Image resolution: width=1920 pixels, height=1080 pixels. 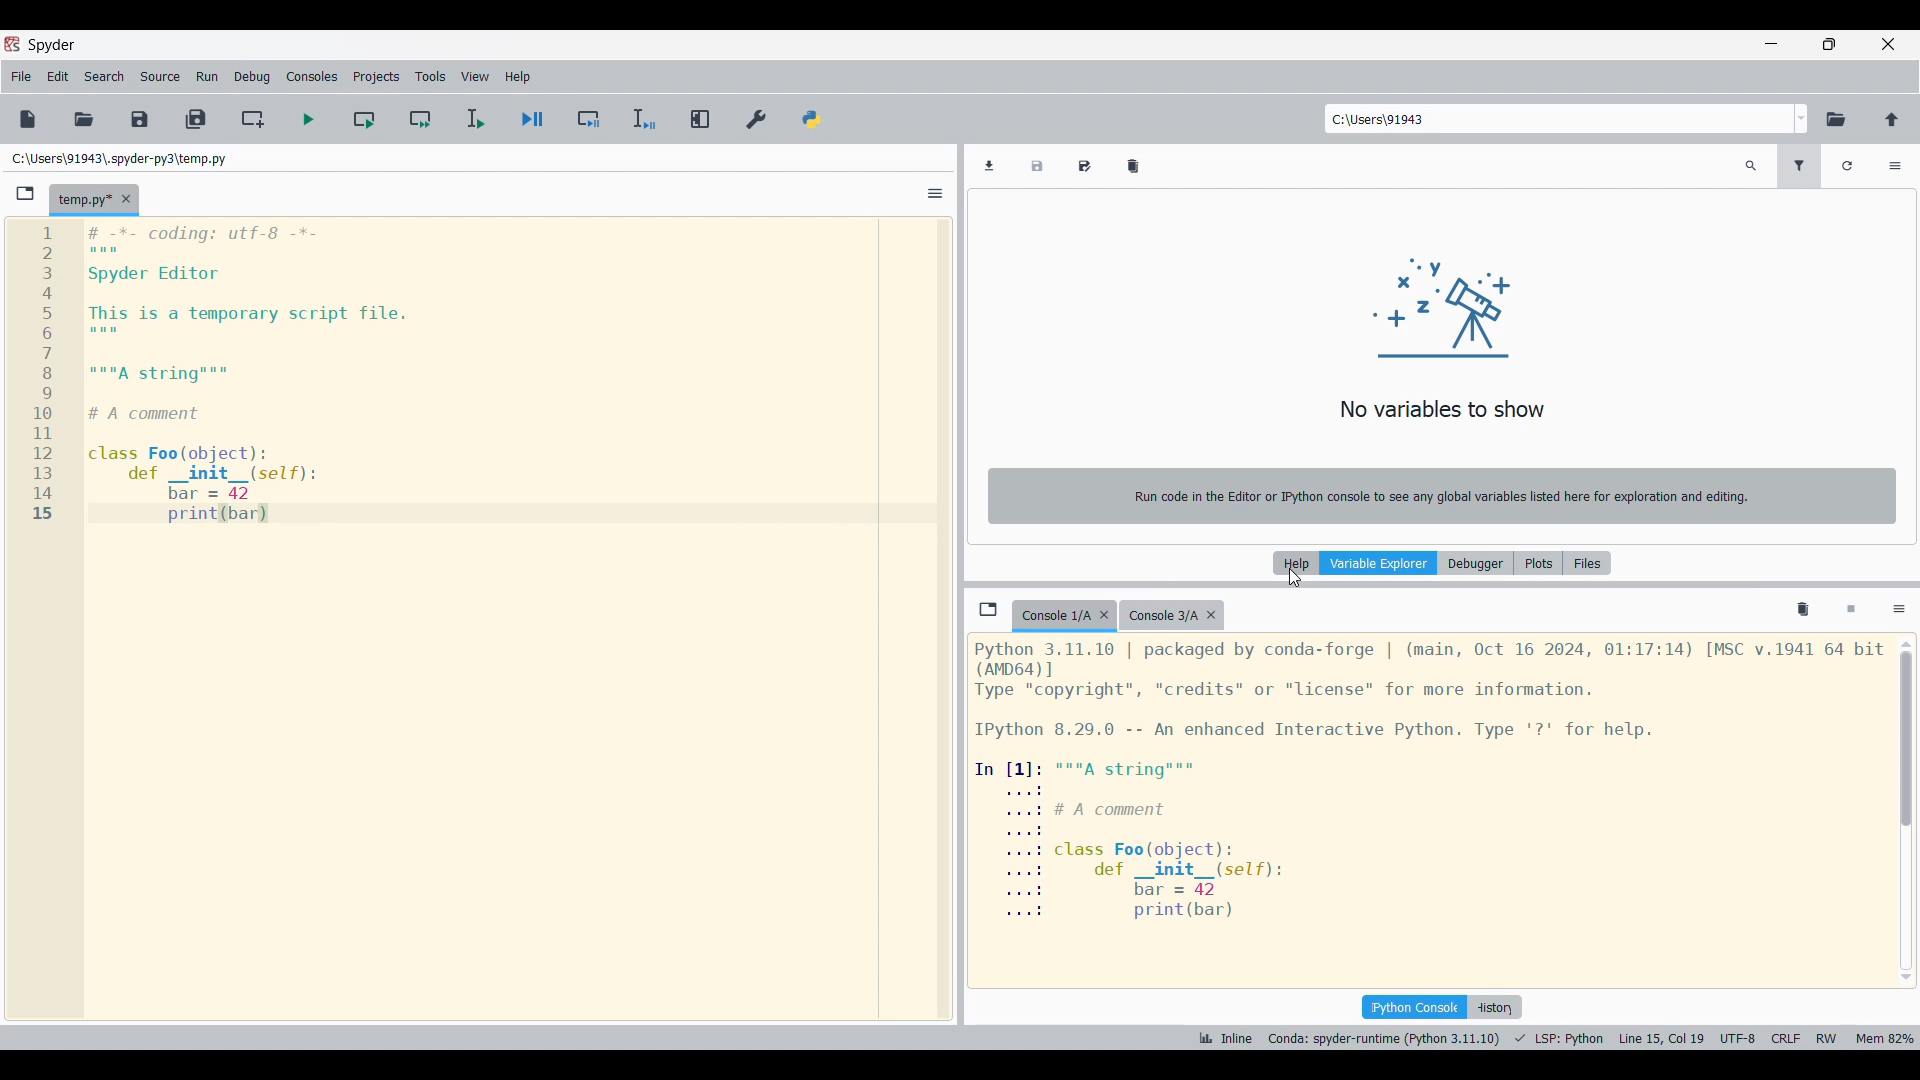 What do you see at coordinates (1559, 119) in the screenshot?
I see `Enter location` at bounding box center [1559, 119].